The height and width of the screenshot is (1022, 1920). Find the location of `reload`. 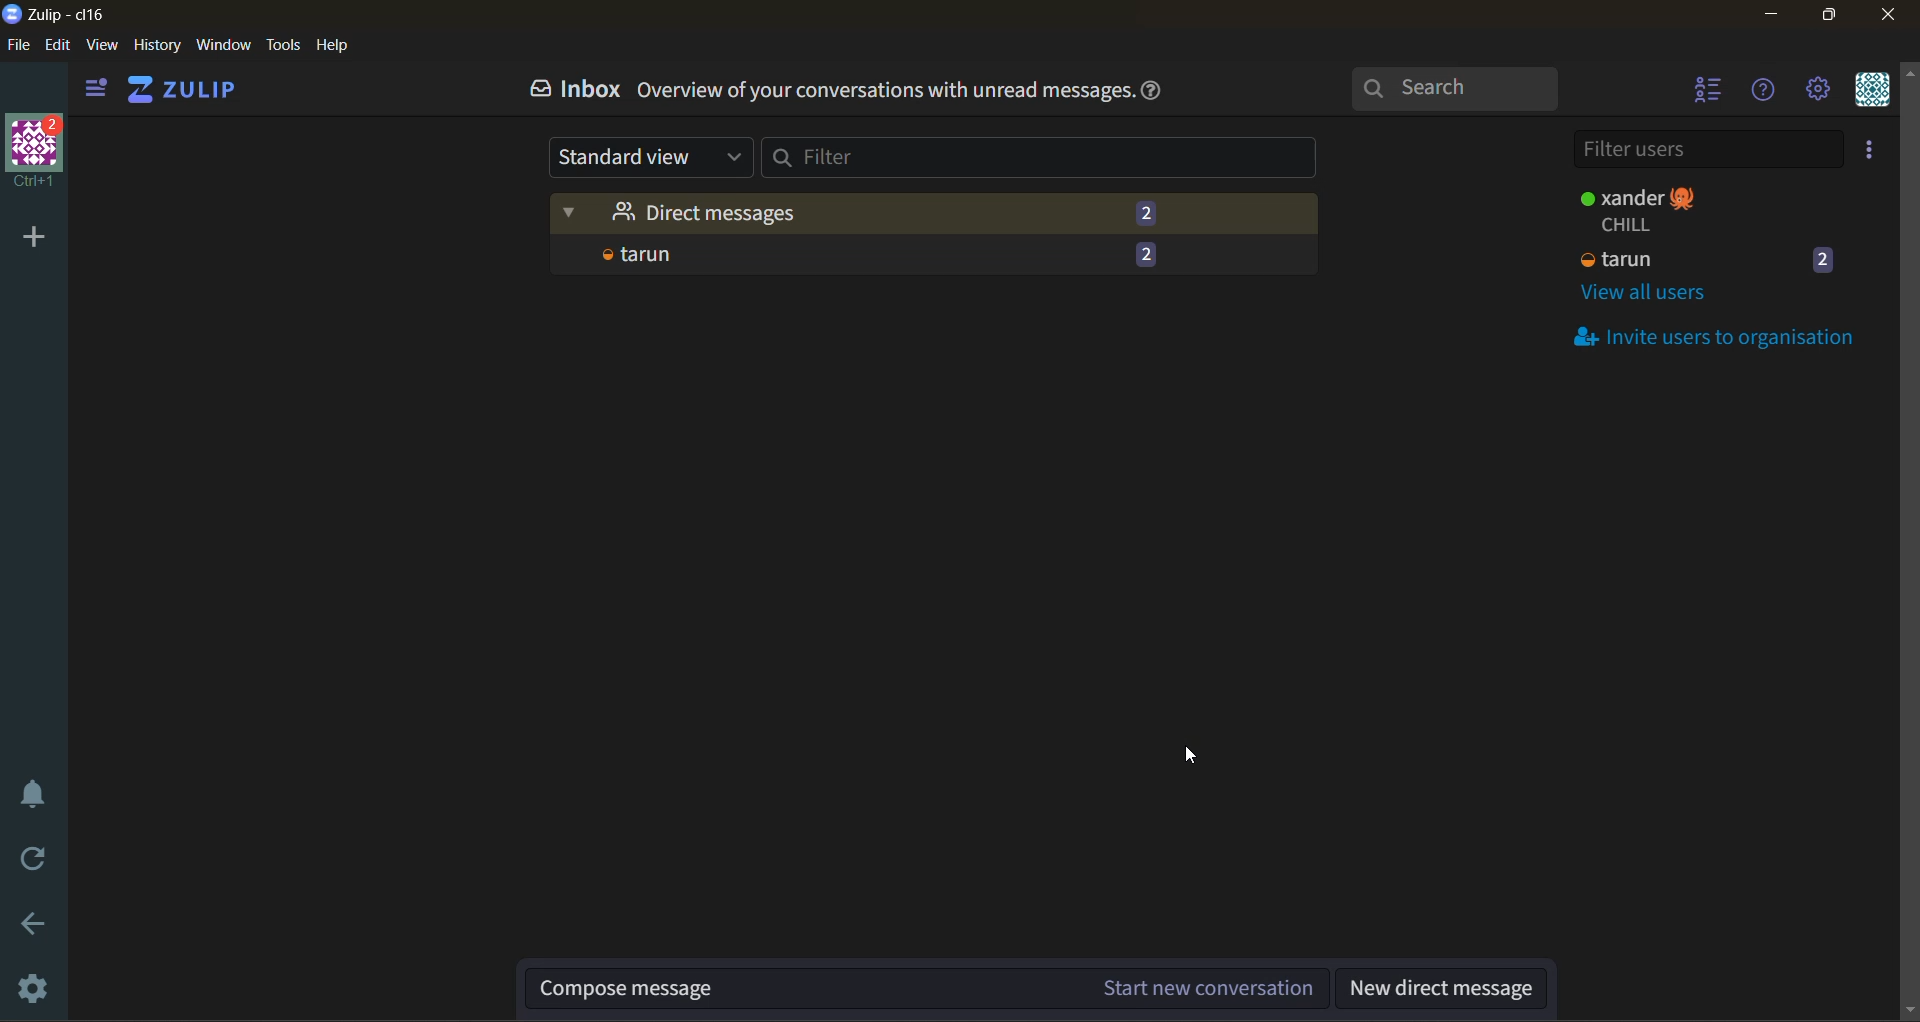

reload is located at coordinates (32, 860).